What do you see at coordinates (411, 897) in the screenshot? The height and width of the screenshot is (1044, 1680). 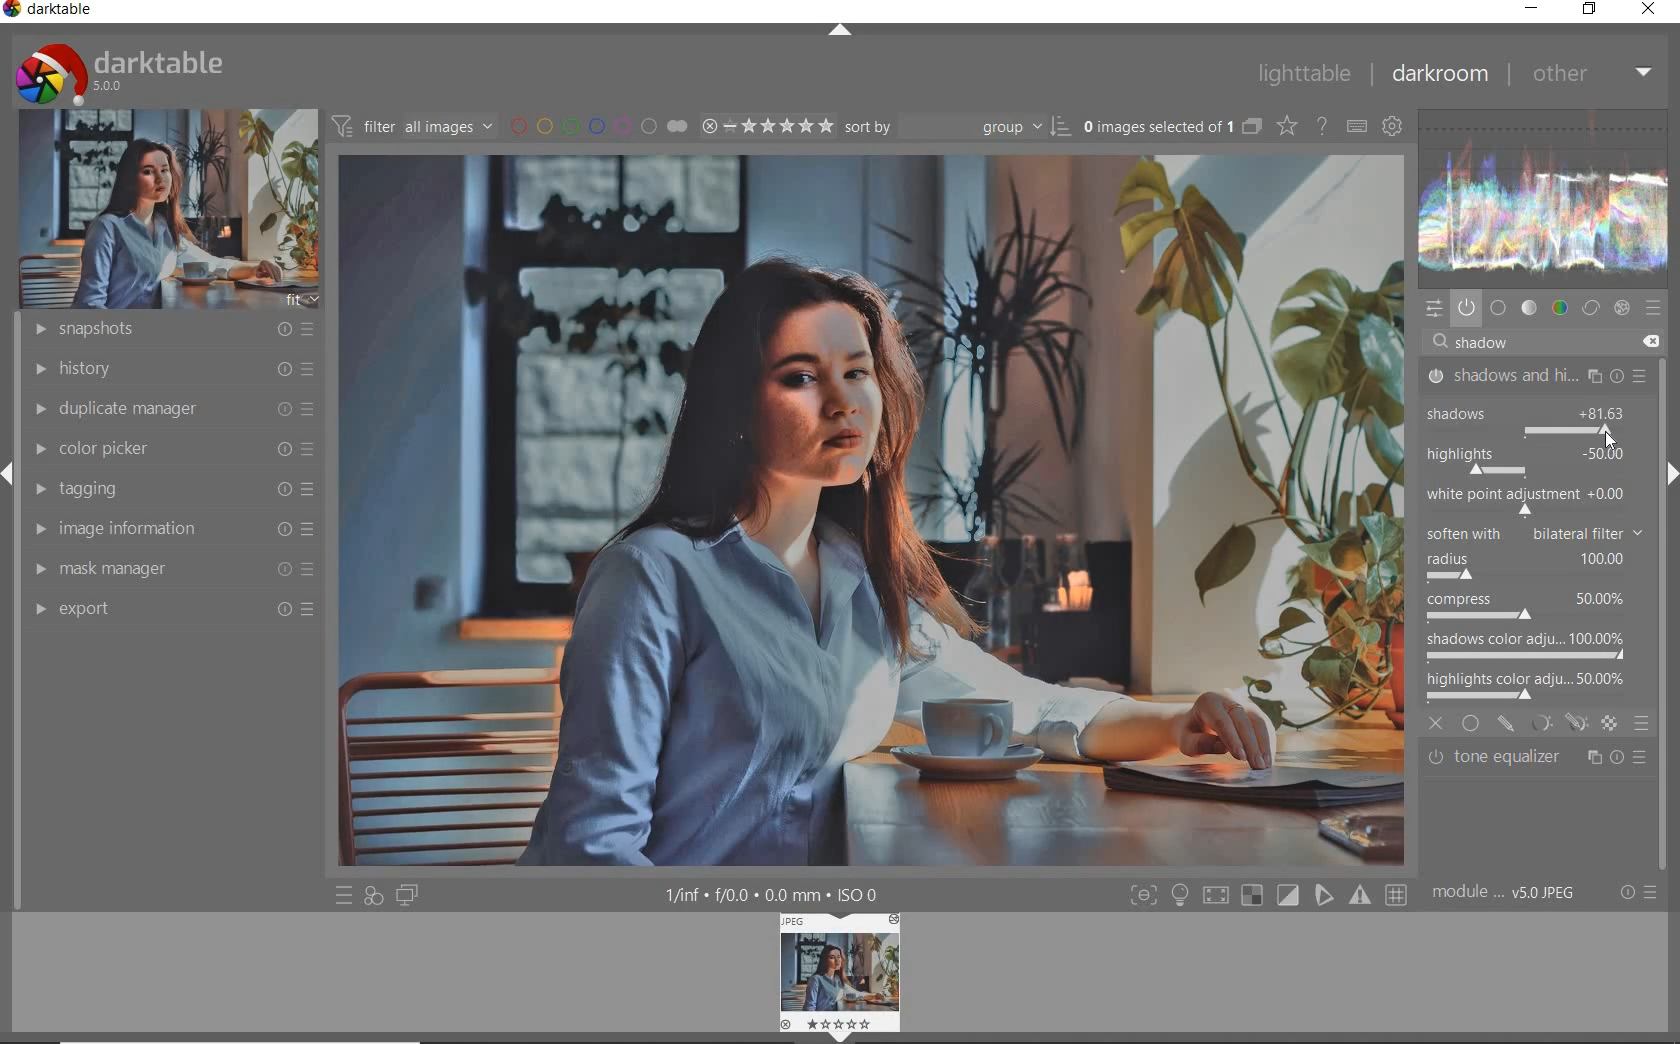 I see `display a second darkroom image widow` at bounding box center [411, 897].